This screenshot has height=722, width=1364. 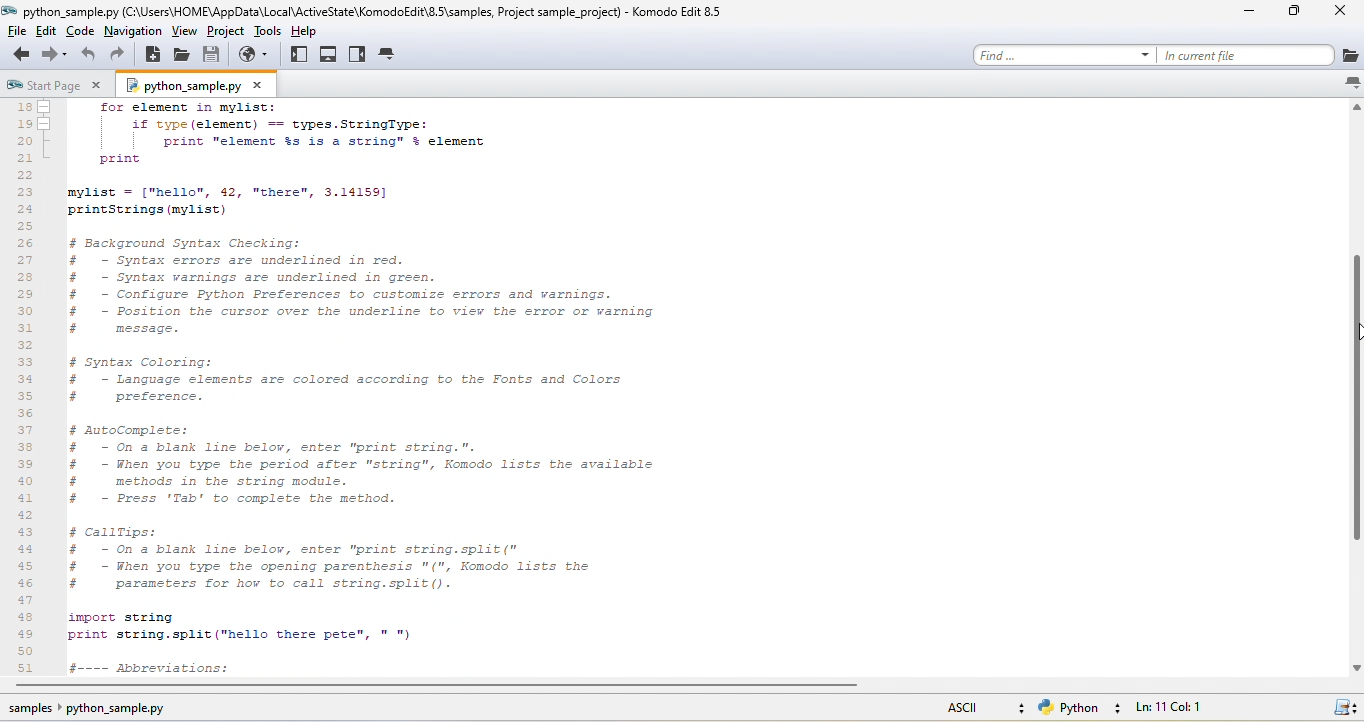 I want to click on help, so click(x=312, y=29).